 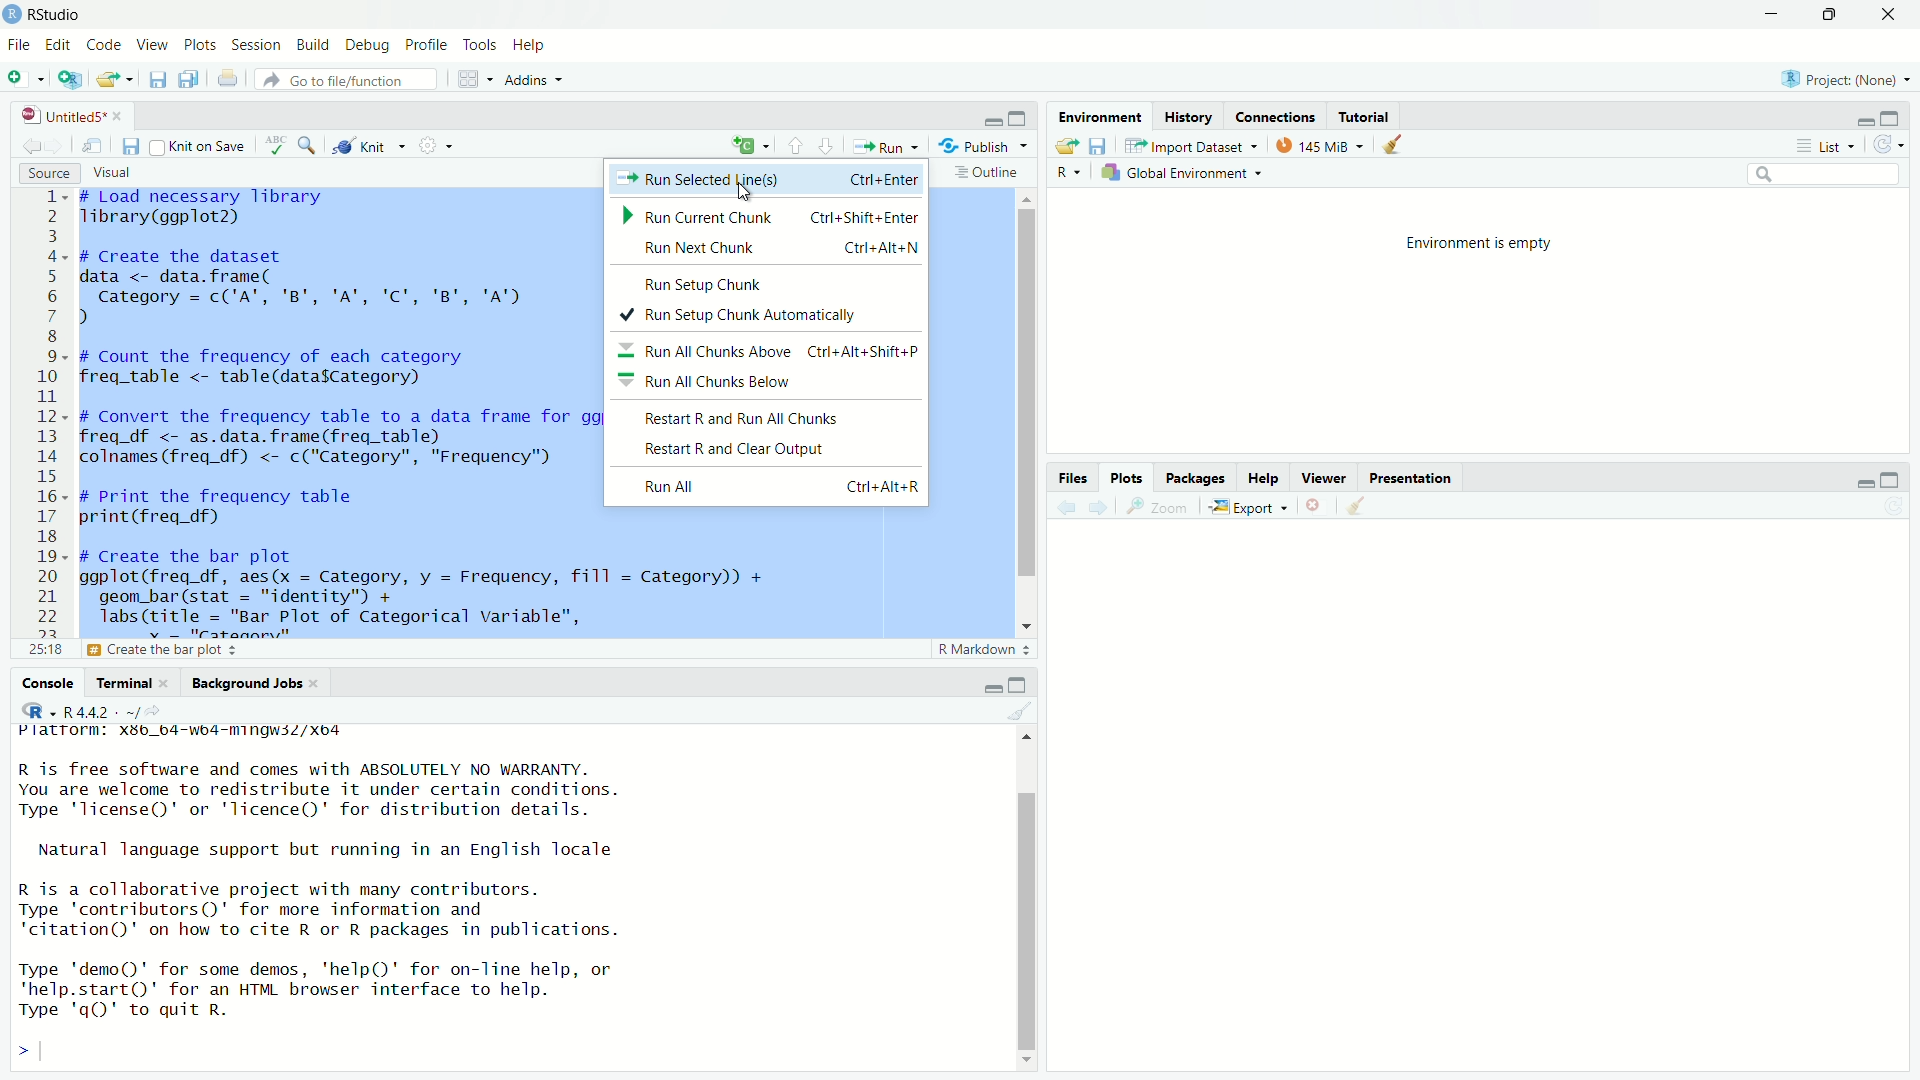 I want to click on Create the bar plot, so click(x=216, y=650).